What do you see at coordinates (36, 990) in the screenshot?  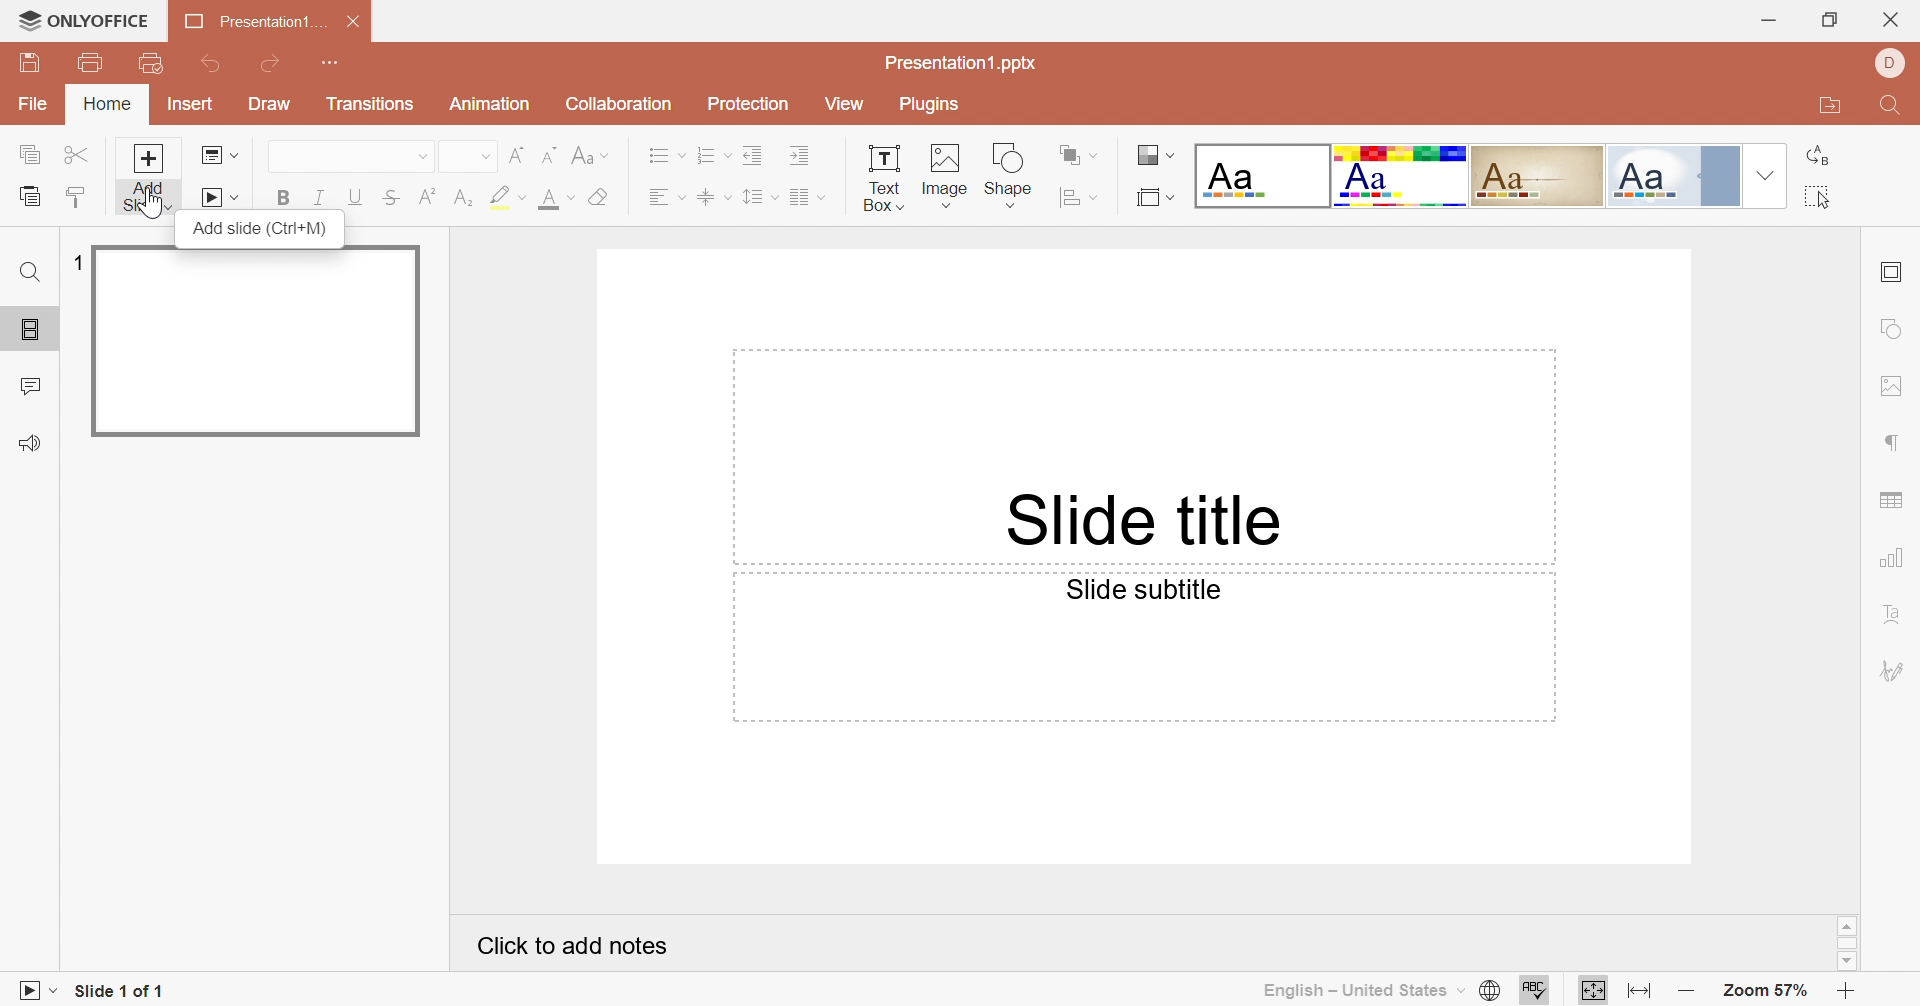 I see `Start slideshow` at bounding box center [36, 990].